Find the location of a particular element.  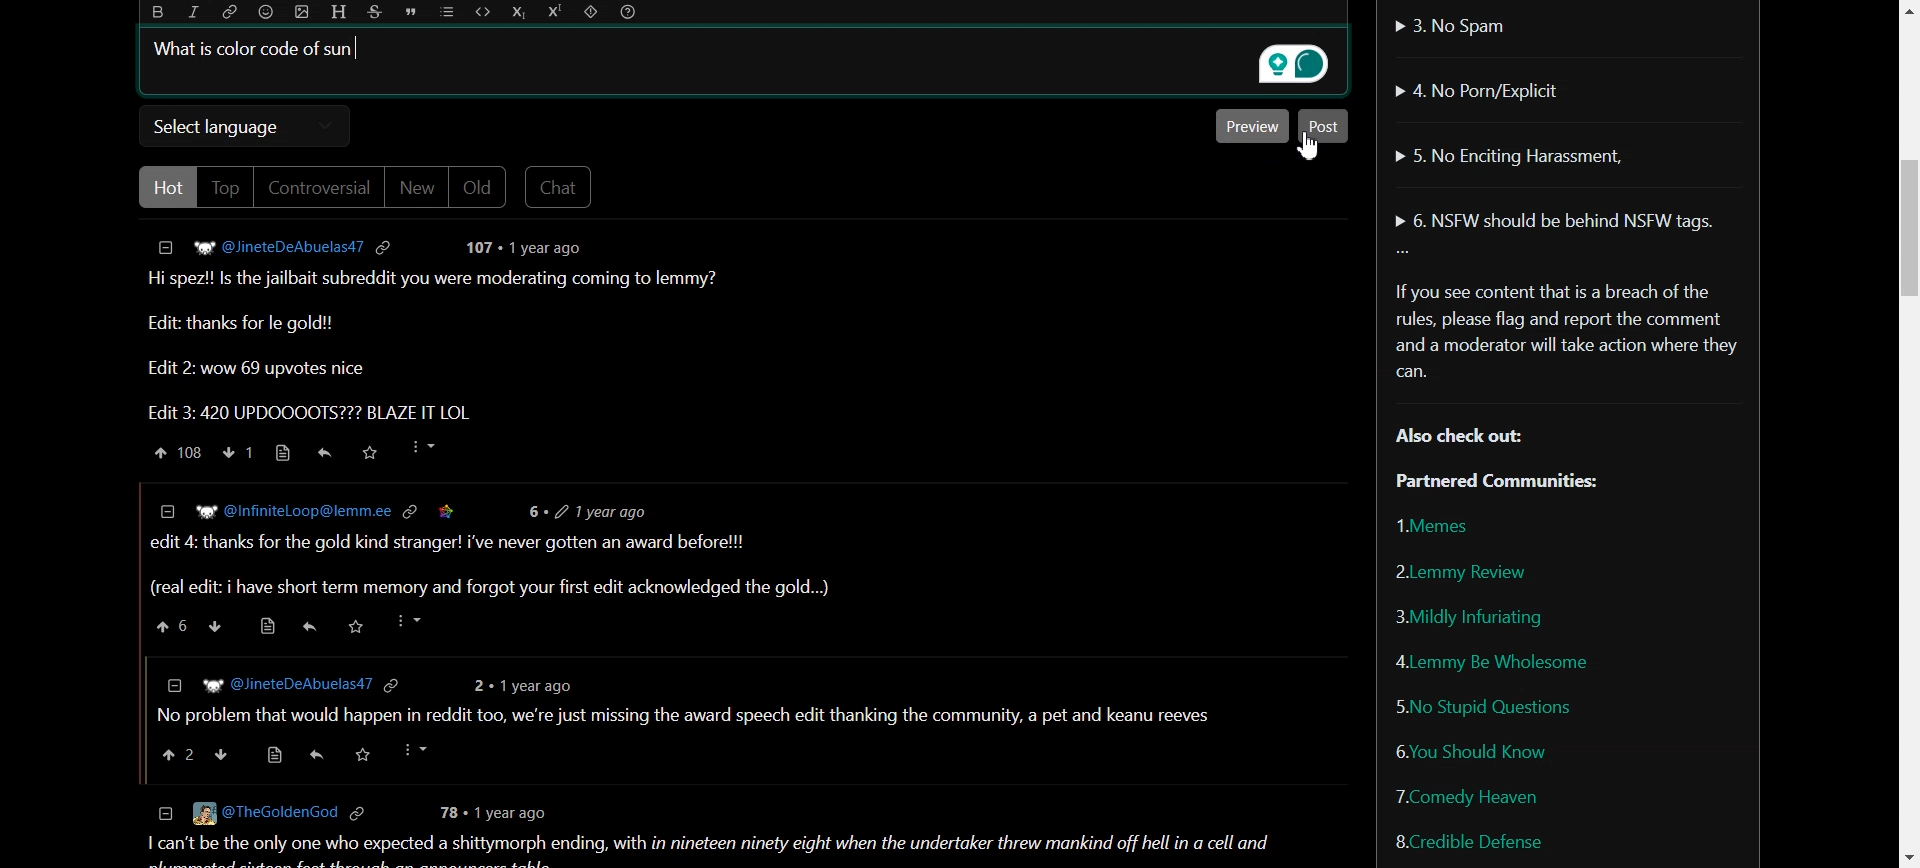

Grammarly is located at coordinates (1283, 63).